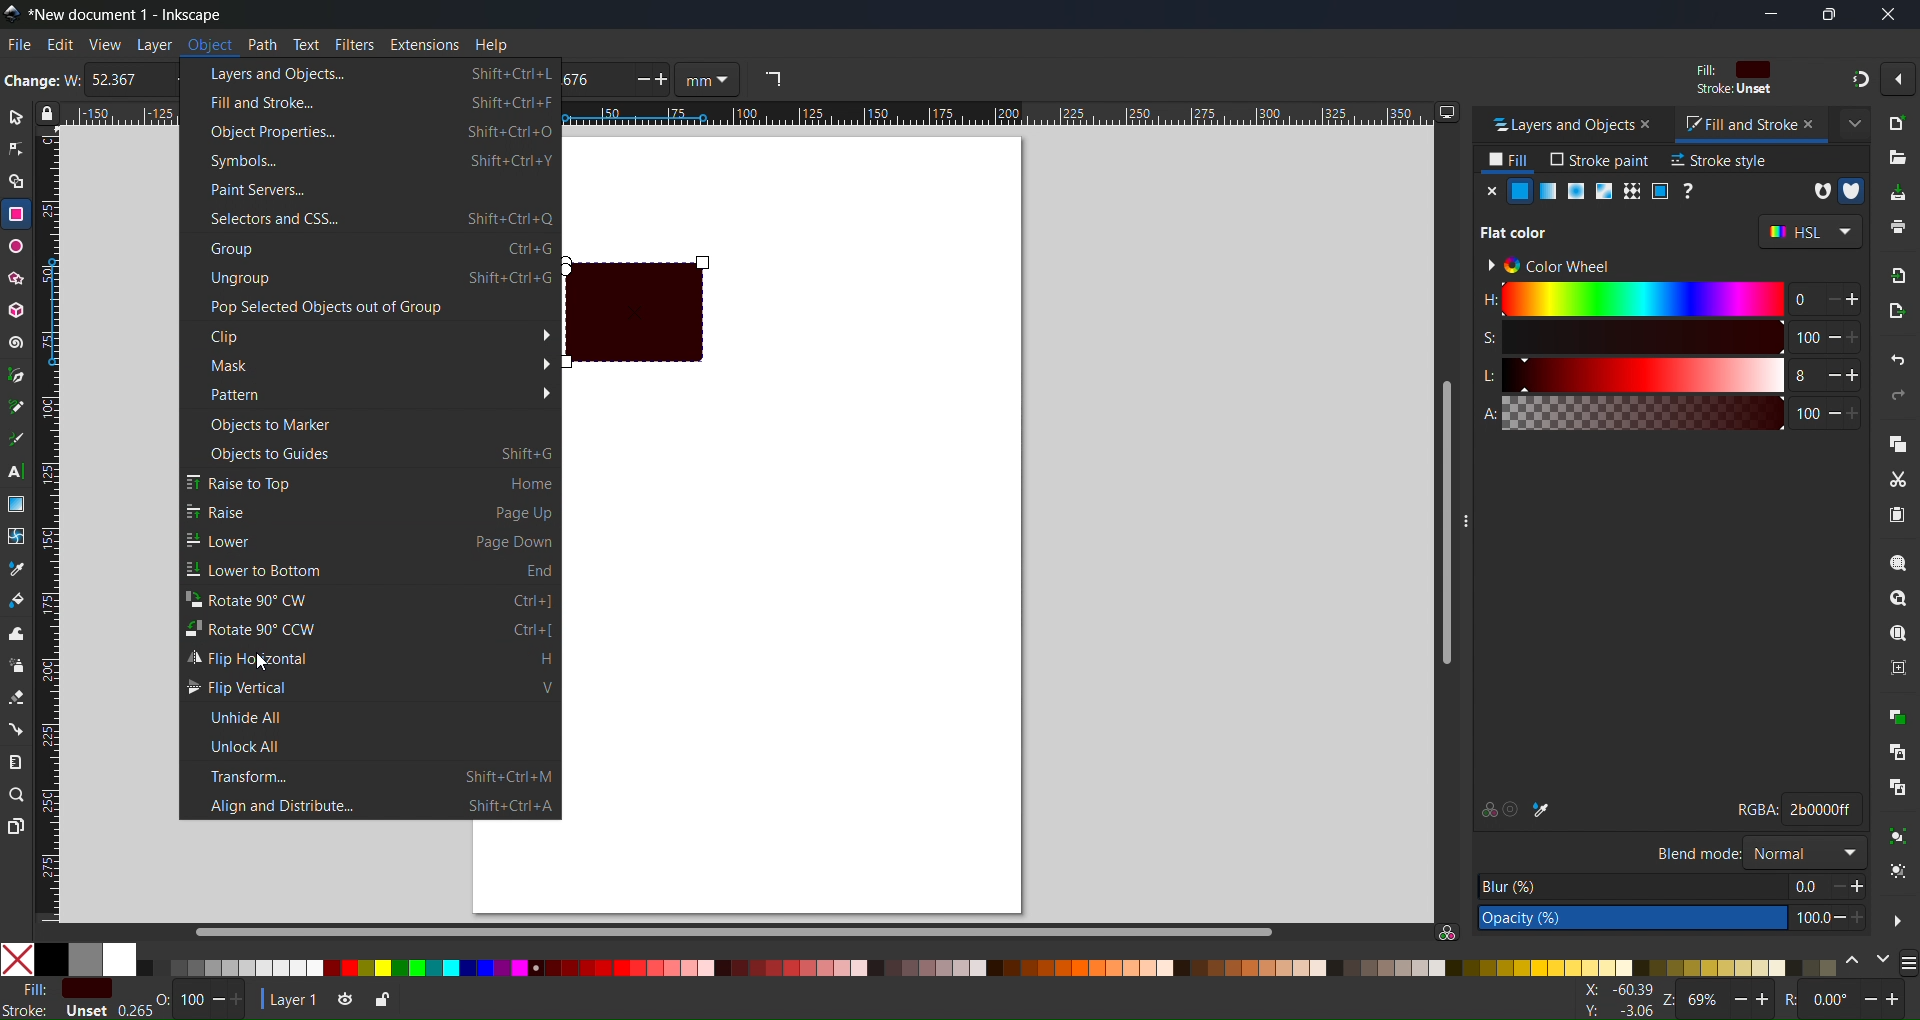 The width and height of the screenshot is (1920, 1020). I want to click on star/ Polygon tool, so click(17, 278).